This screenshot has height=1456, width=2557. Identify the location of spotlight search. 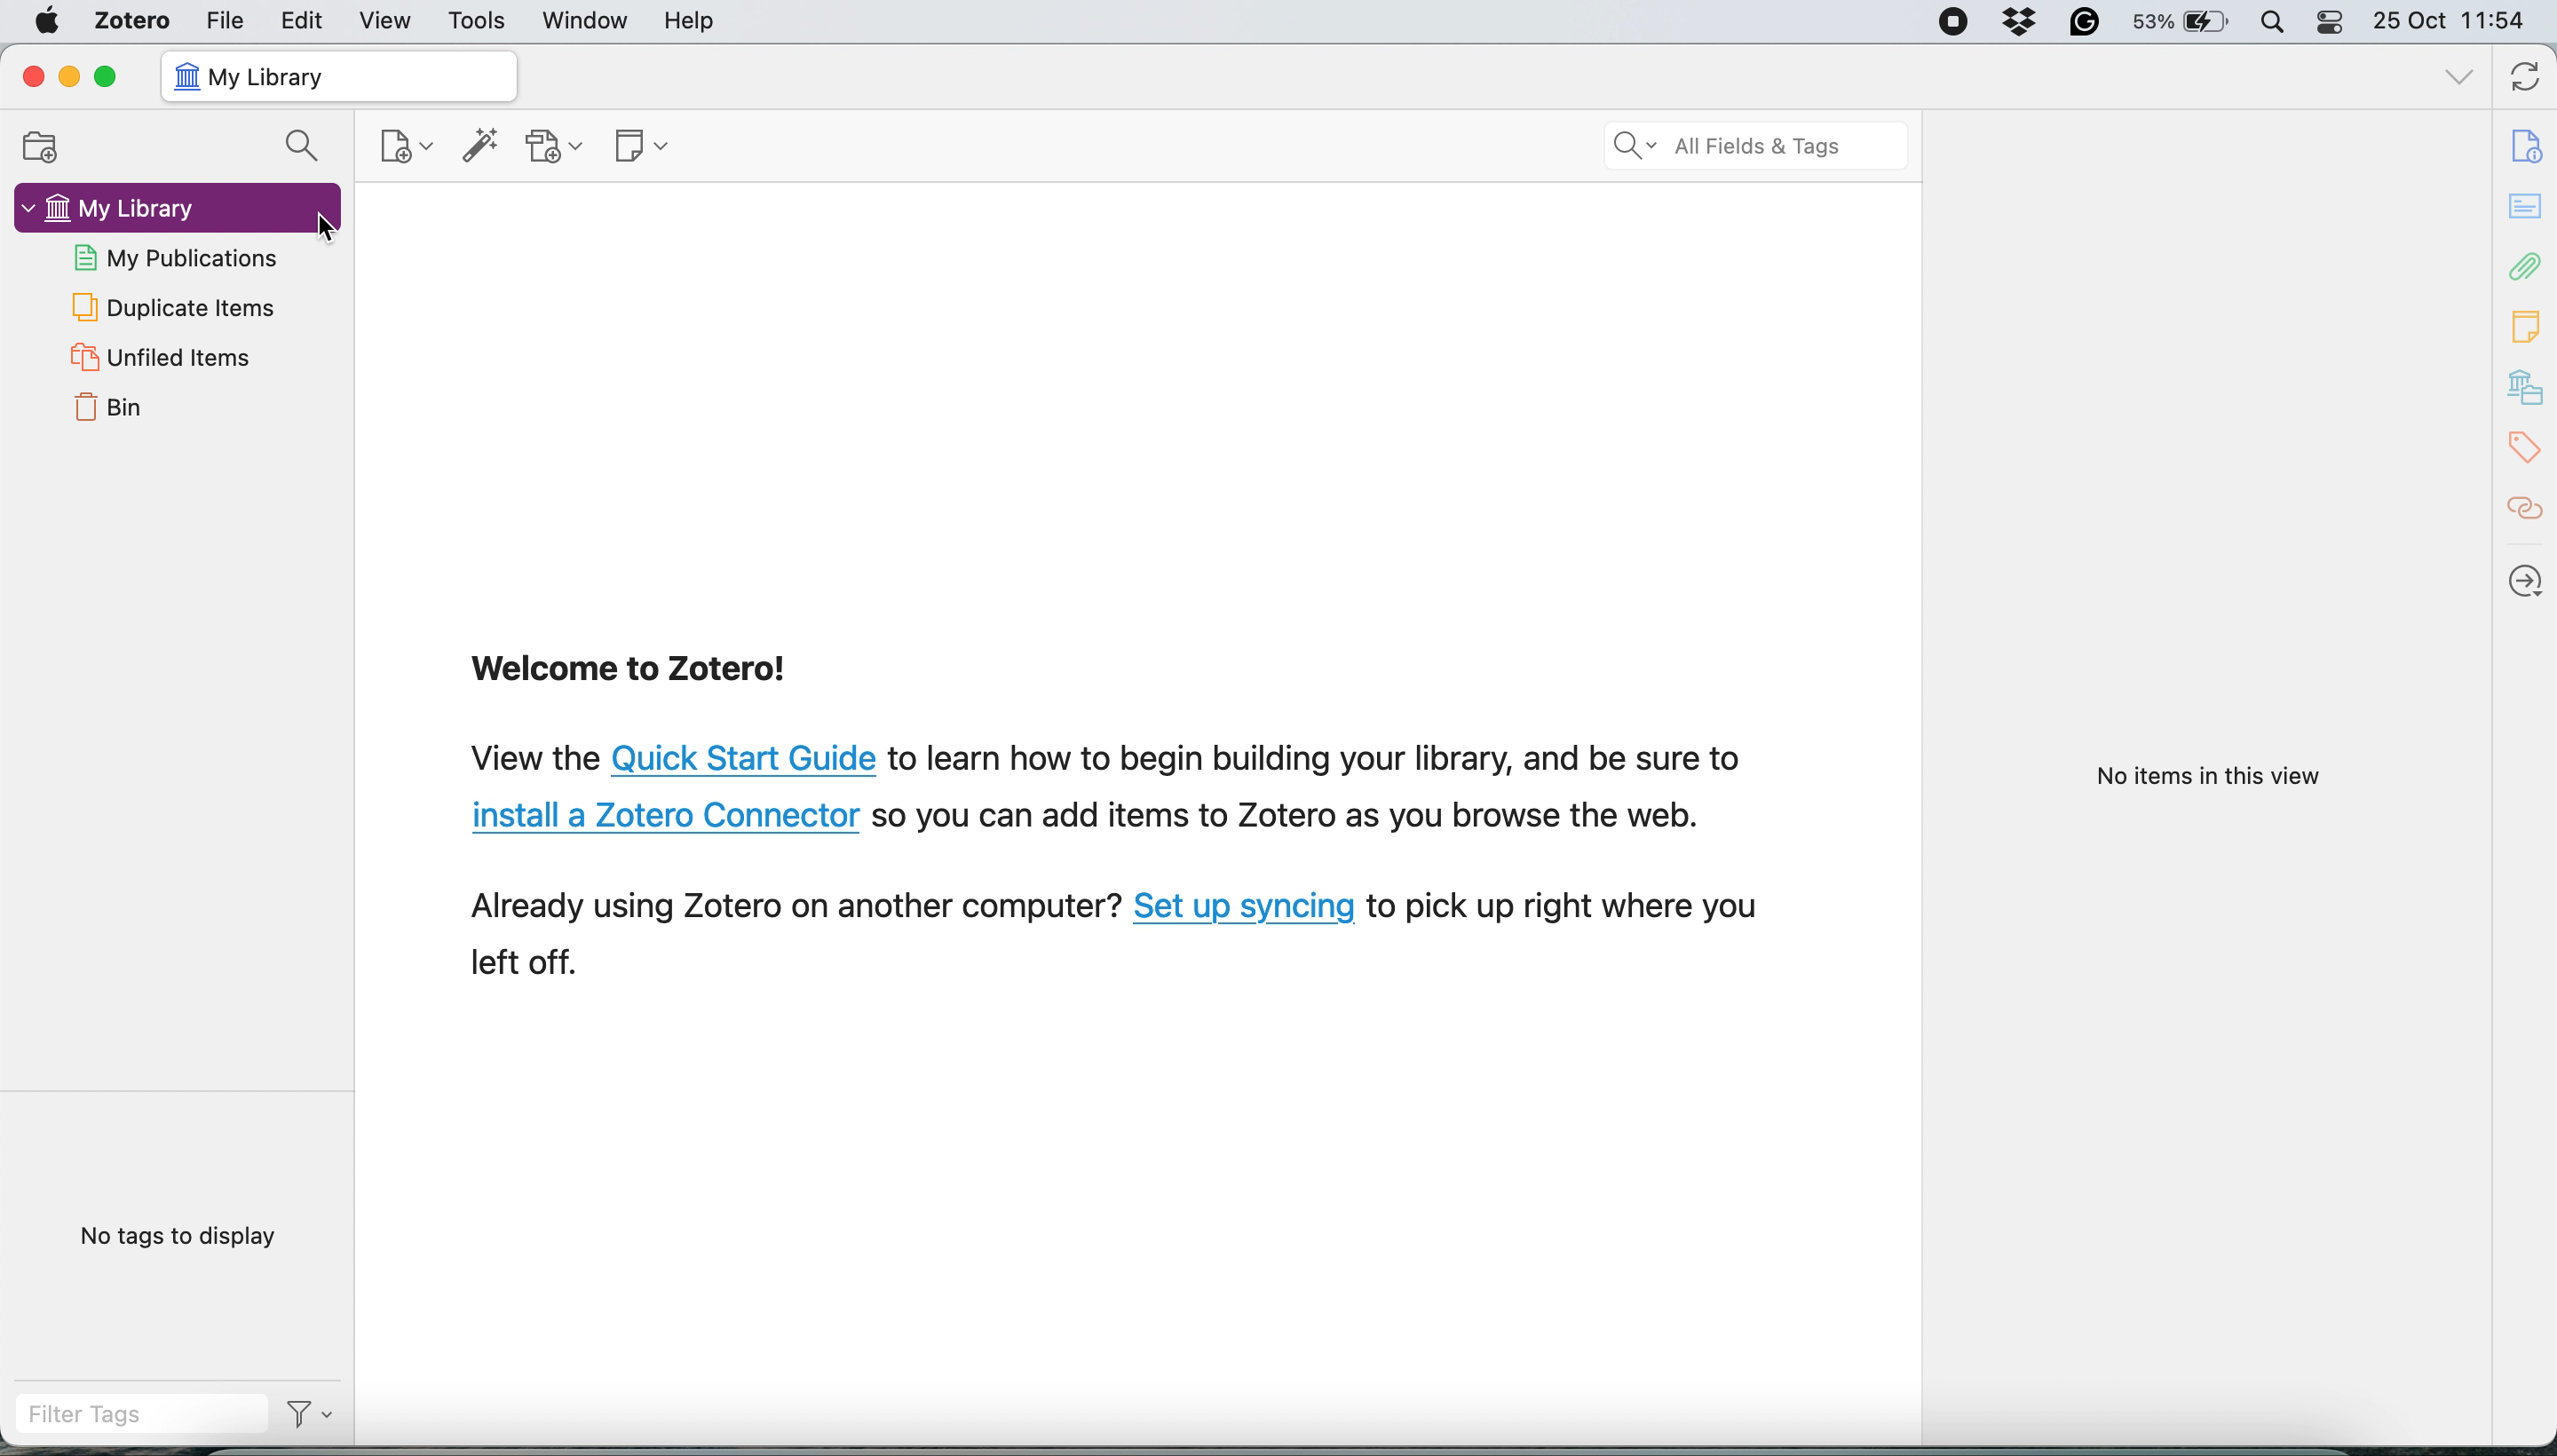
(2278, 20).